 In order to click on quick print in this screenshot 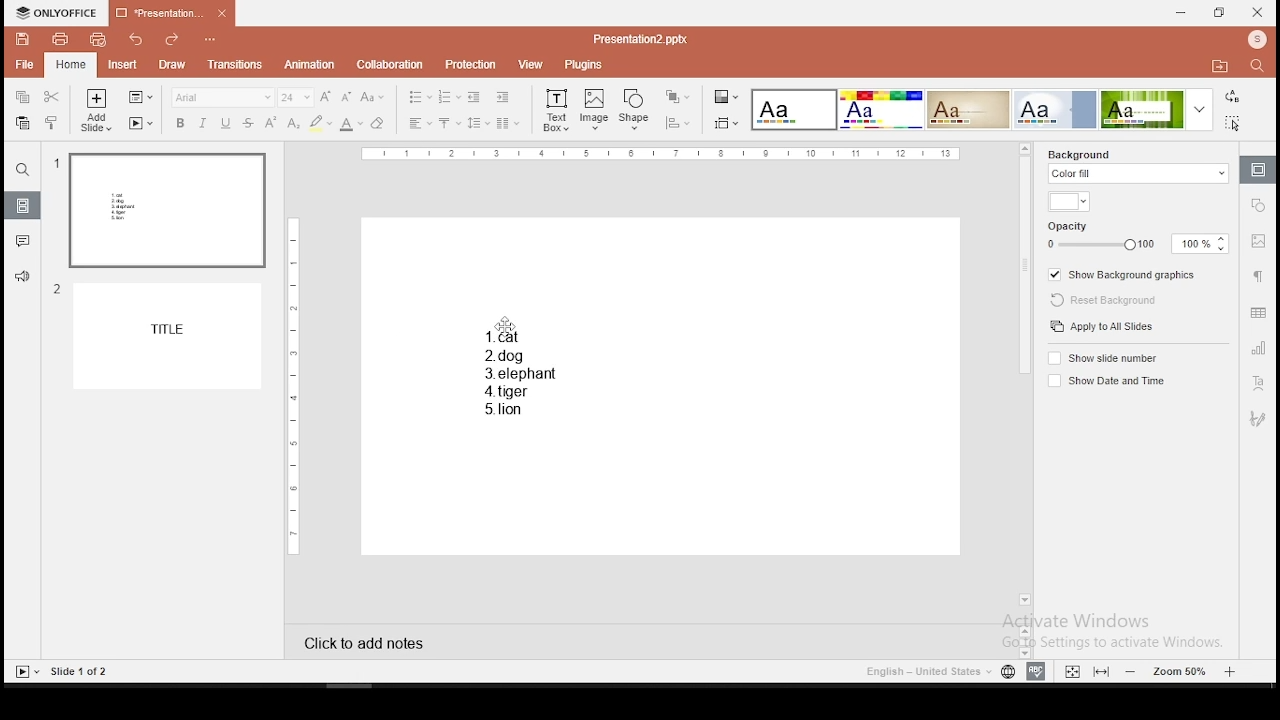, I will do `click(97, 39)`.